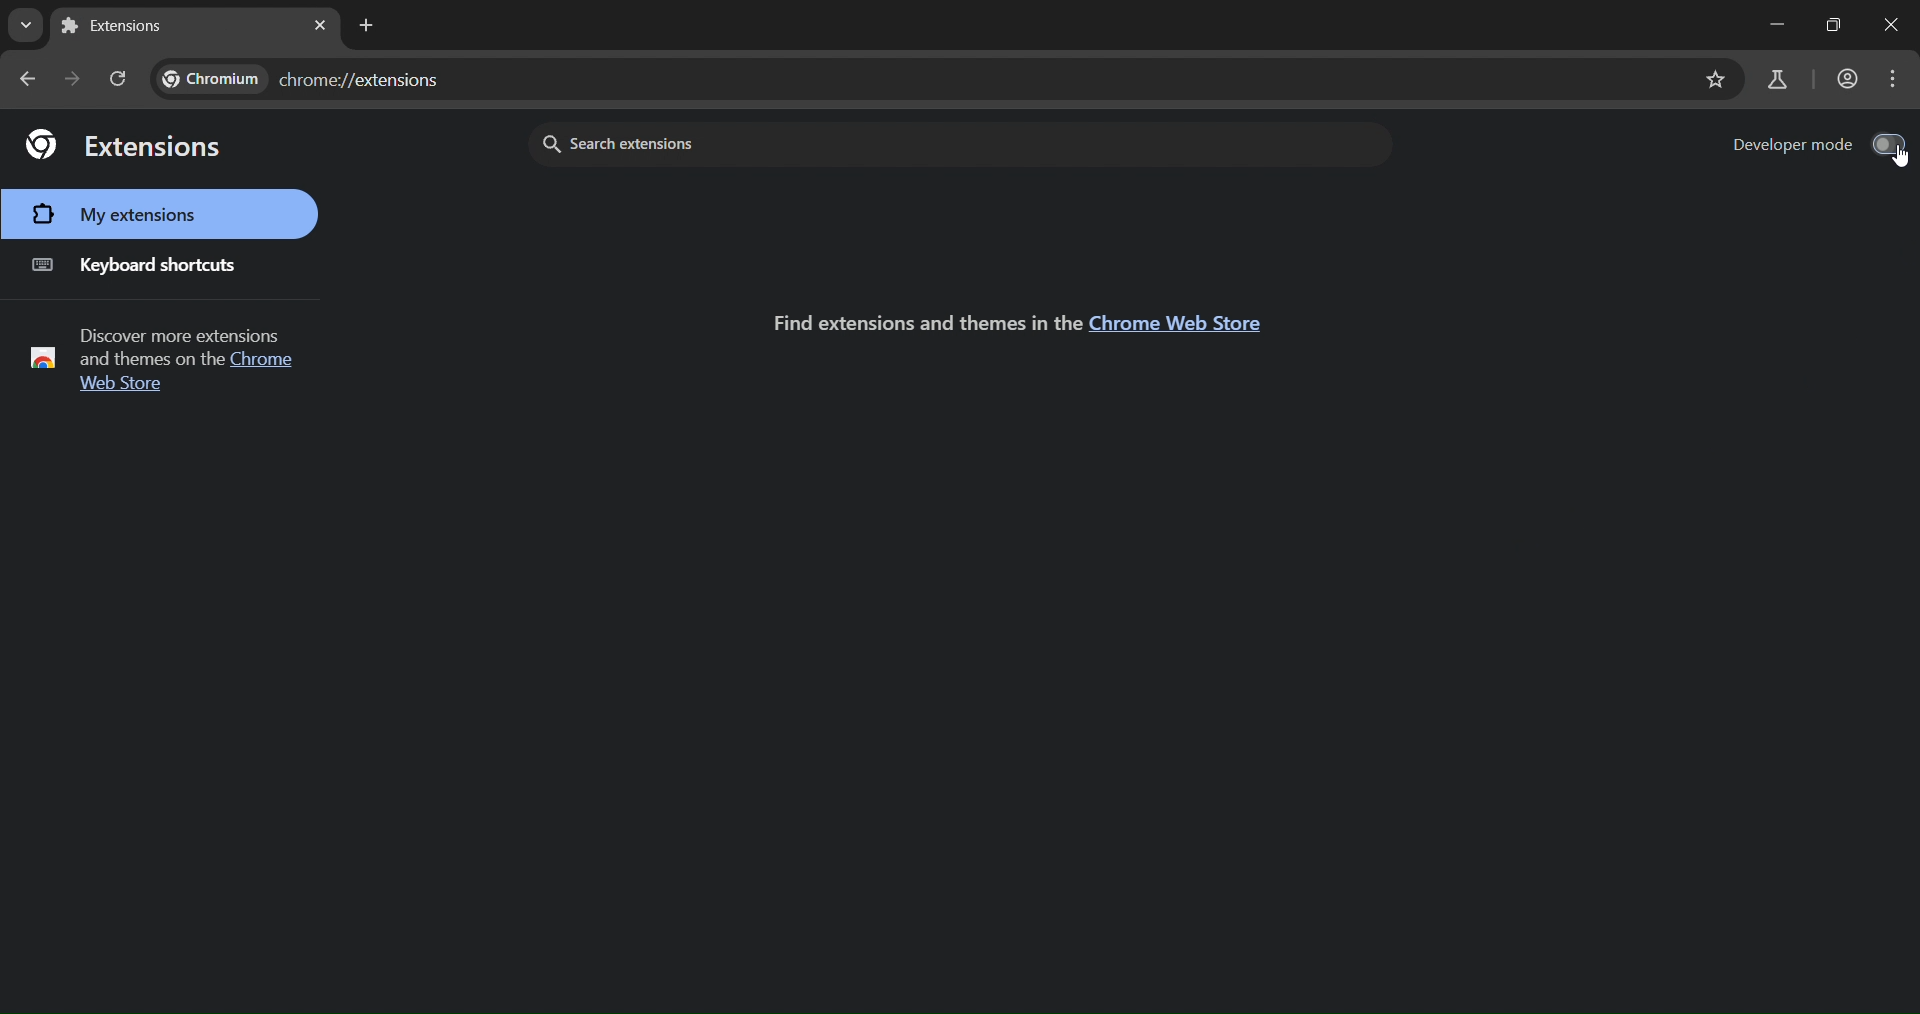  I want to click on search tabs, so click(25, 22).